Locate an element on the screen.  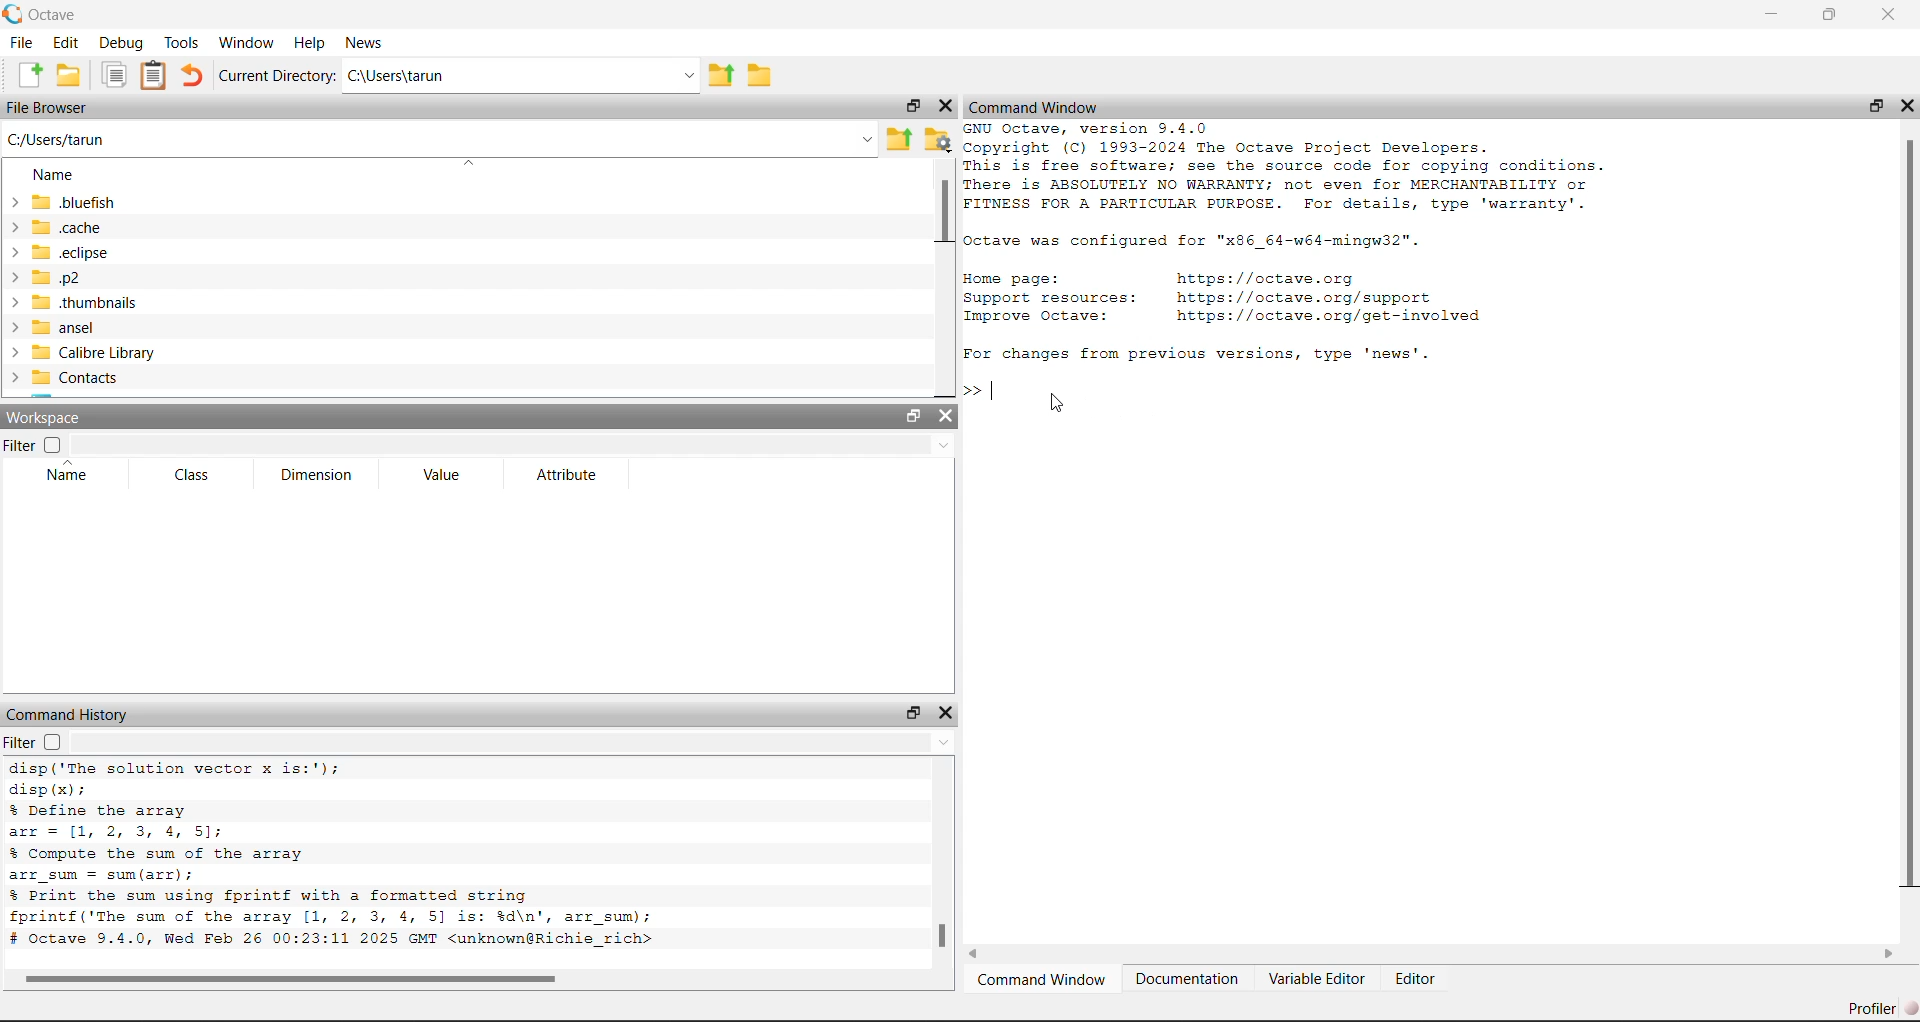
Maximize is located at coordinates (908, 417).